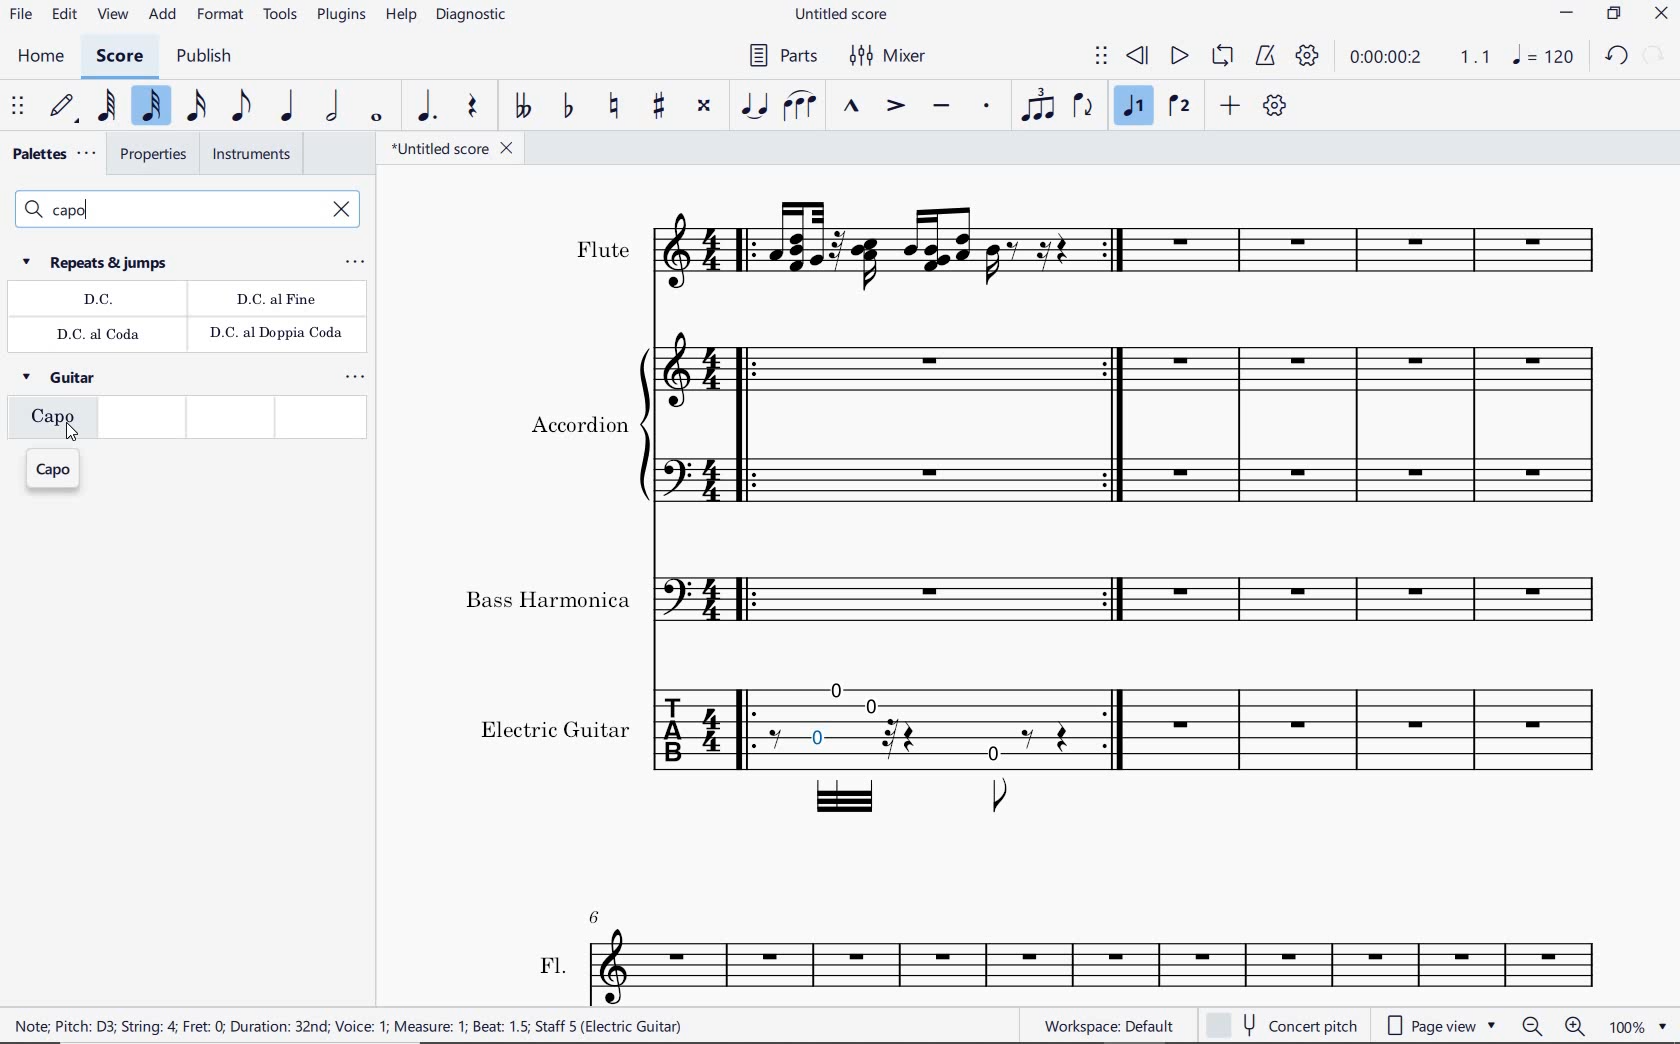 Image resolution: width=1680 pixels, height=1044 pixels. What do you see at coordinates (1063, 428) in the screenshot?
I see `Instrument: Accordion` at bounding box center [1063, 428].